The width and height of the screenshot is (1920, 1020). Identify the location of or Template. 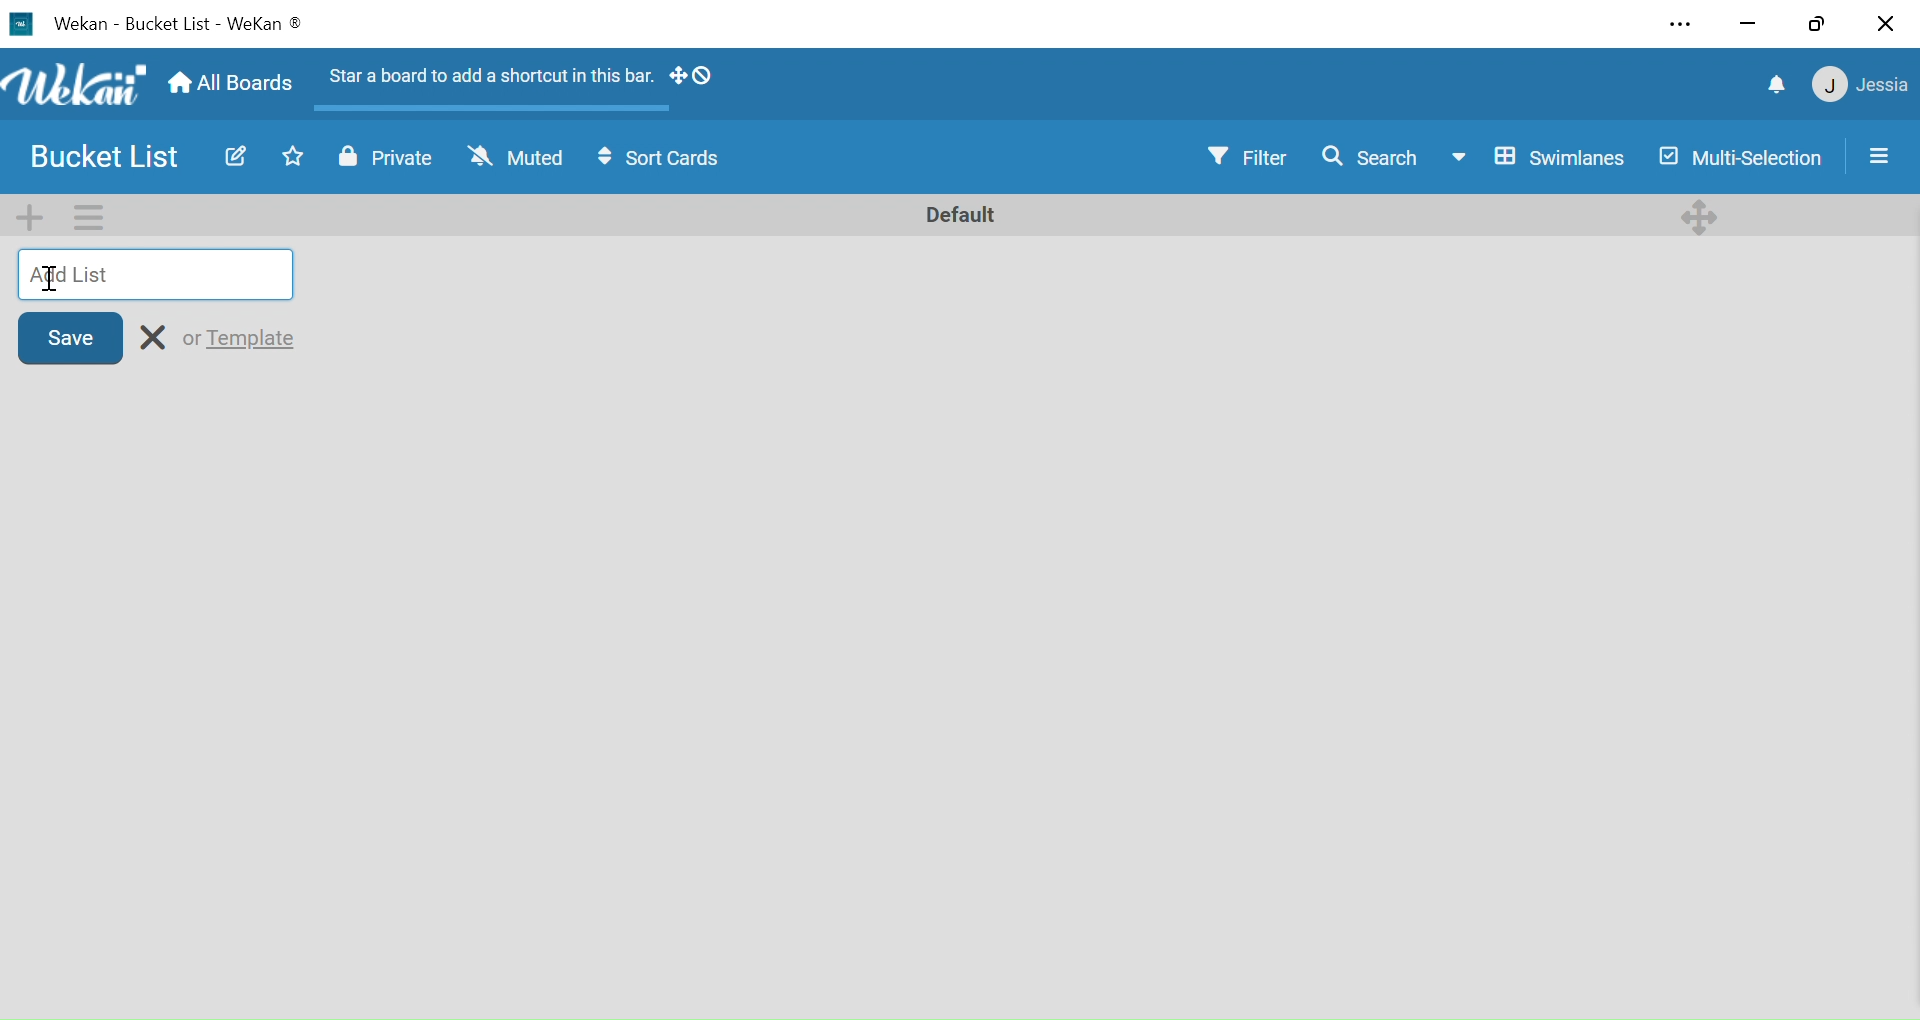
(241, 337).